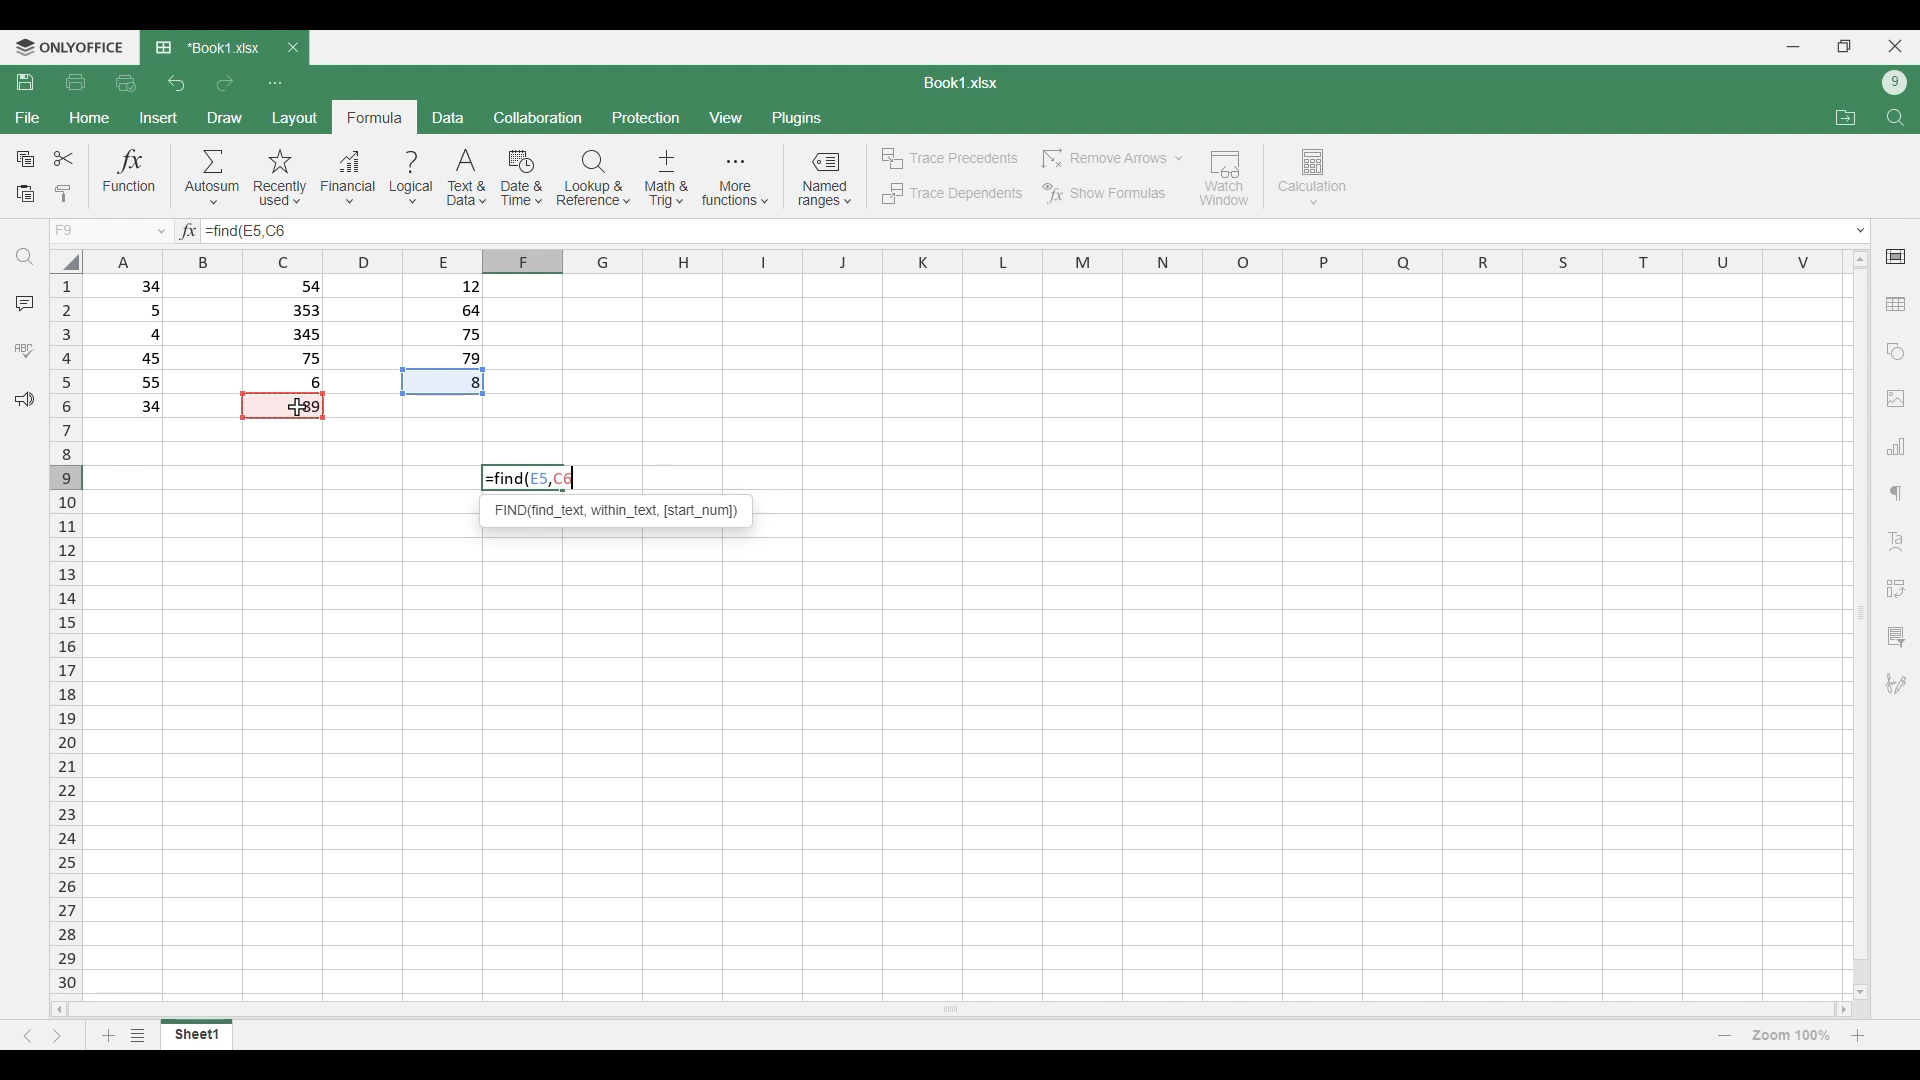 The width and height of the screenshot is (1920, 1080). What do you see at coordinates (1725, 1035) in the screenshot?
I see `Zoom out` at bounding box center [1725, 1035].